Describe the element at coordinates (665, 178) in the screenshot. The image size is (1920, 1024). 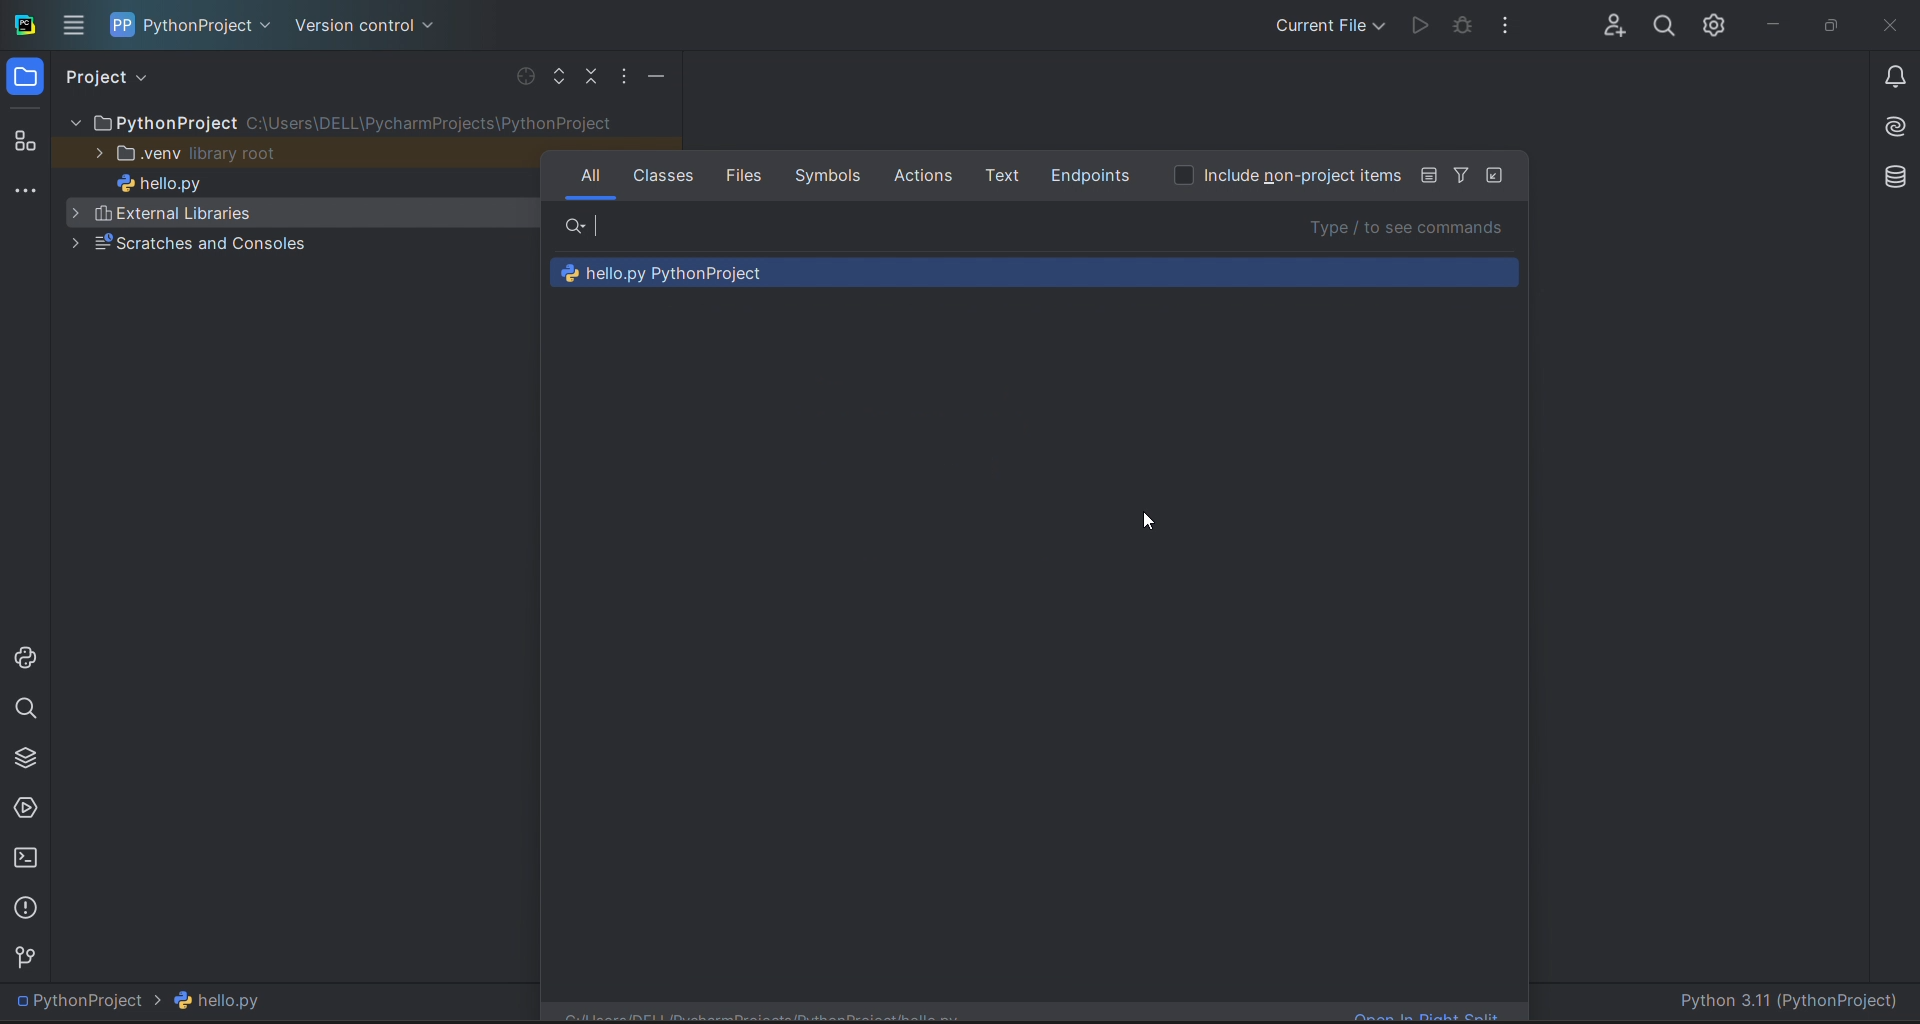
I see `classes` at that location.